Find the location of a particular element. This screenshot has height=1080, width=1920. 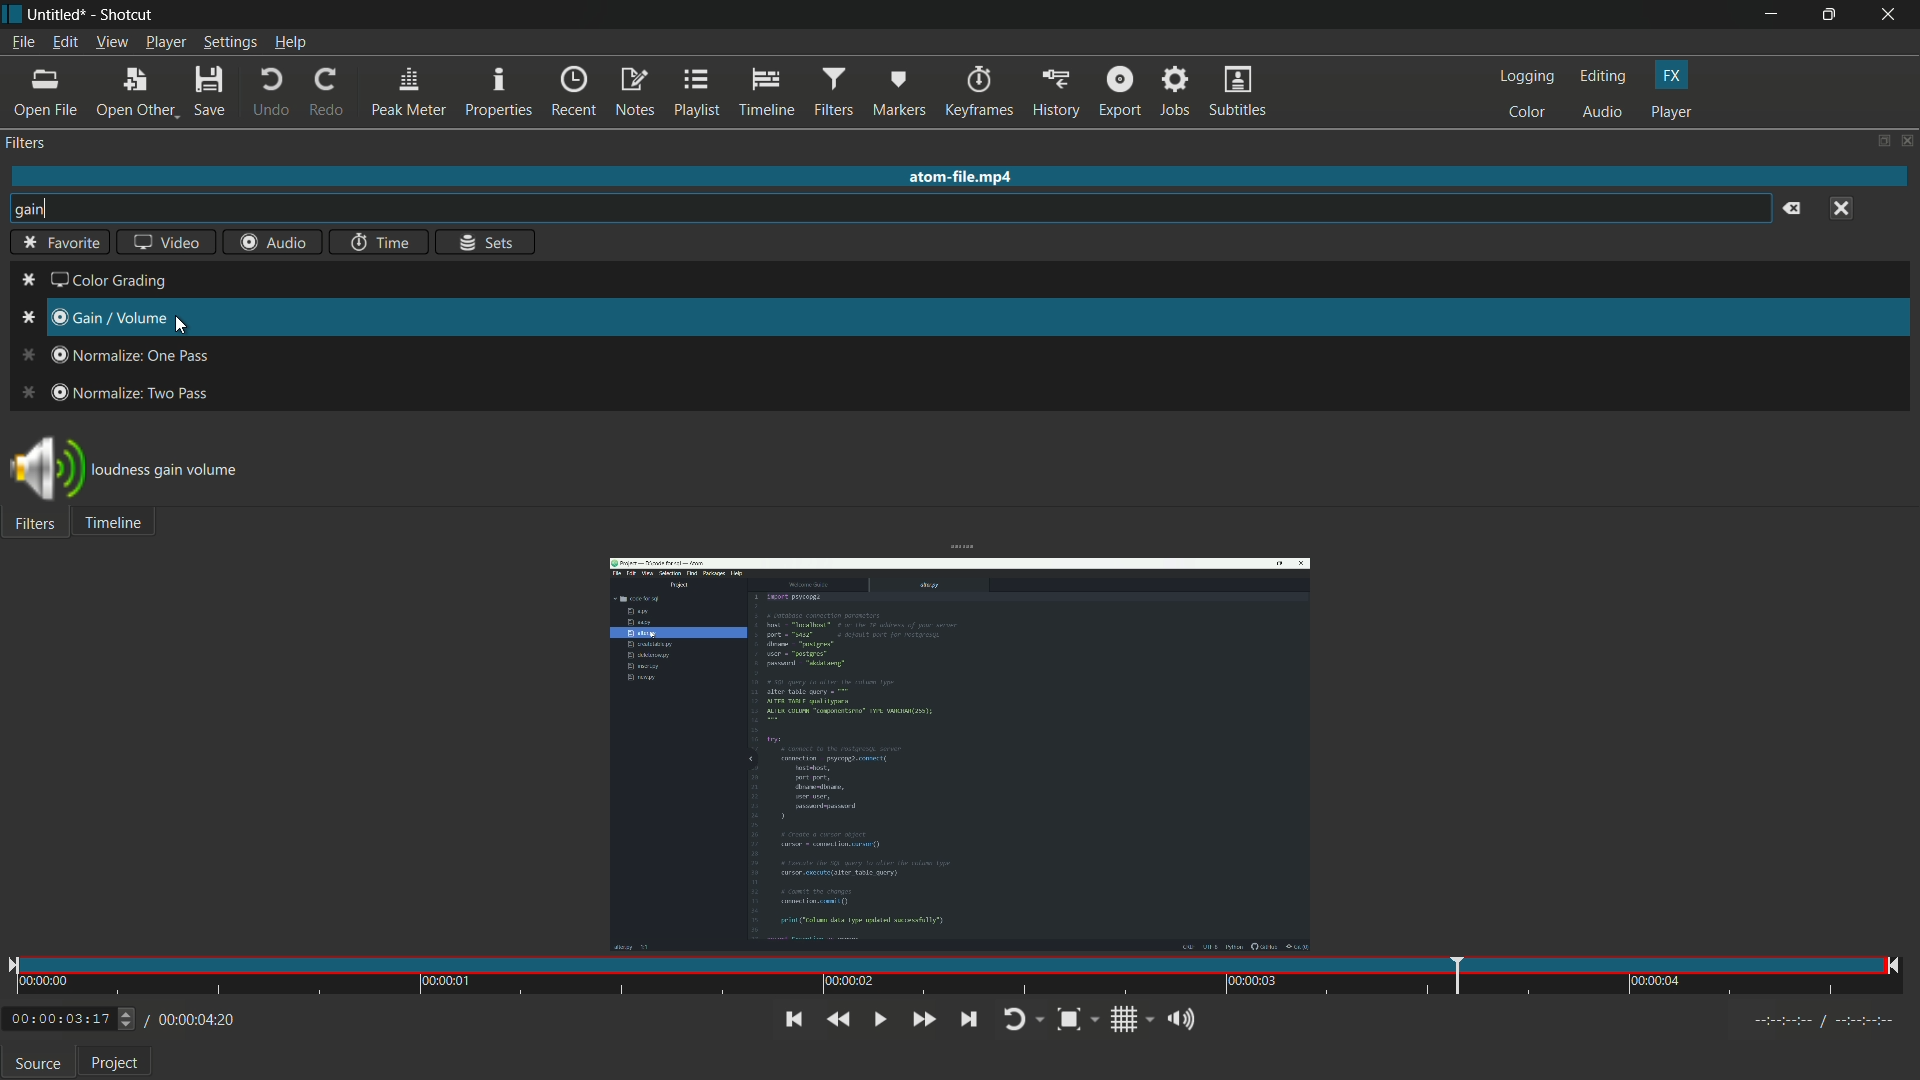

player is located at coordinates (1671, 112).